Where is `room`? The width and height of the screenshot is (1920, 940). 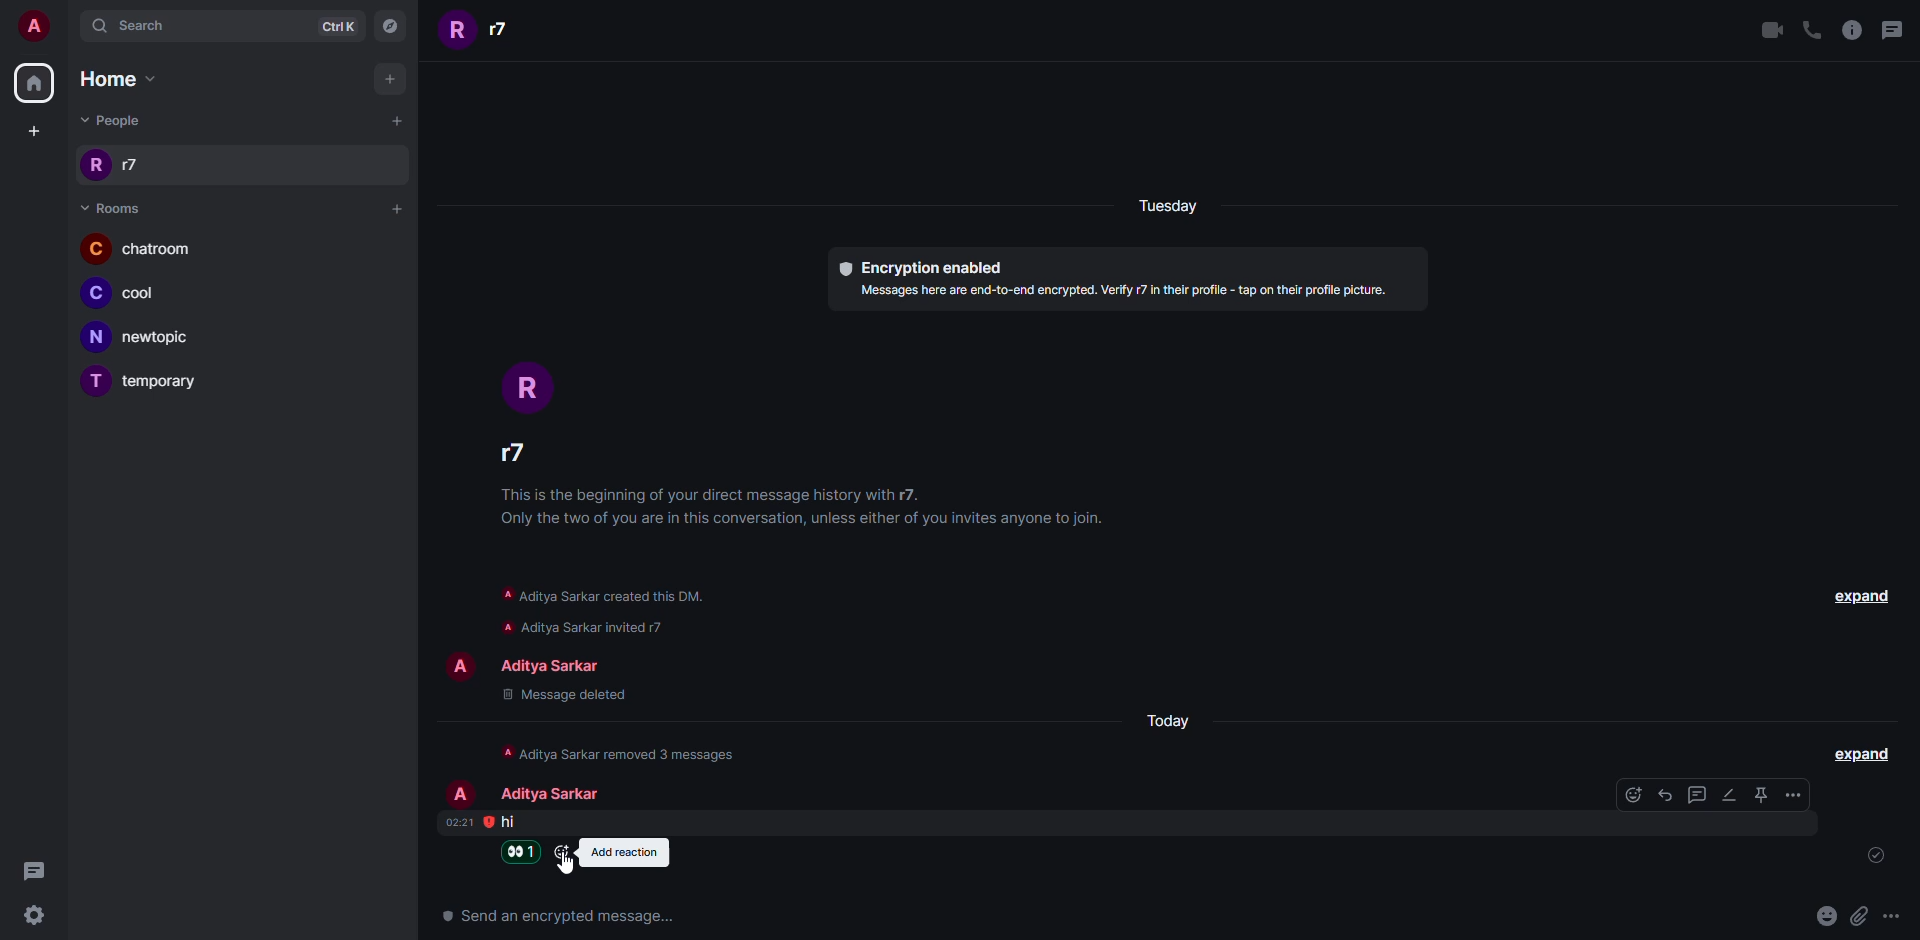 room is located at coordinates (133, 296).